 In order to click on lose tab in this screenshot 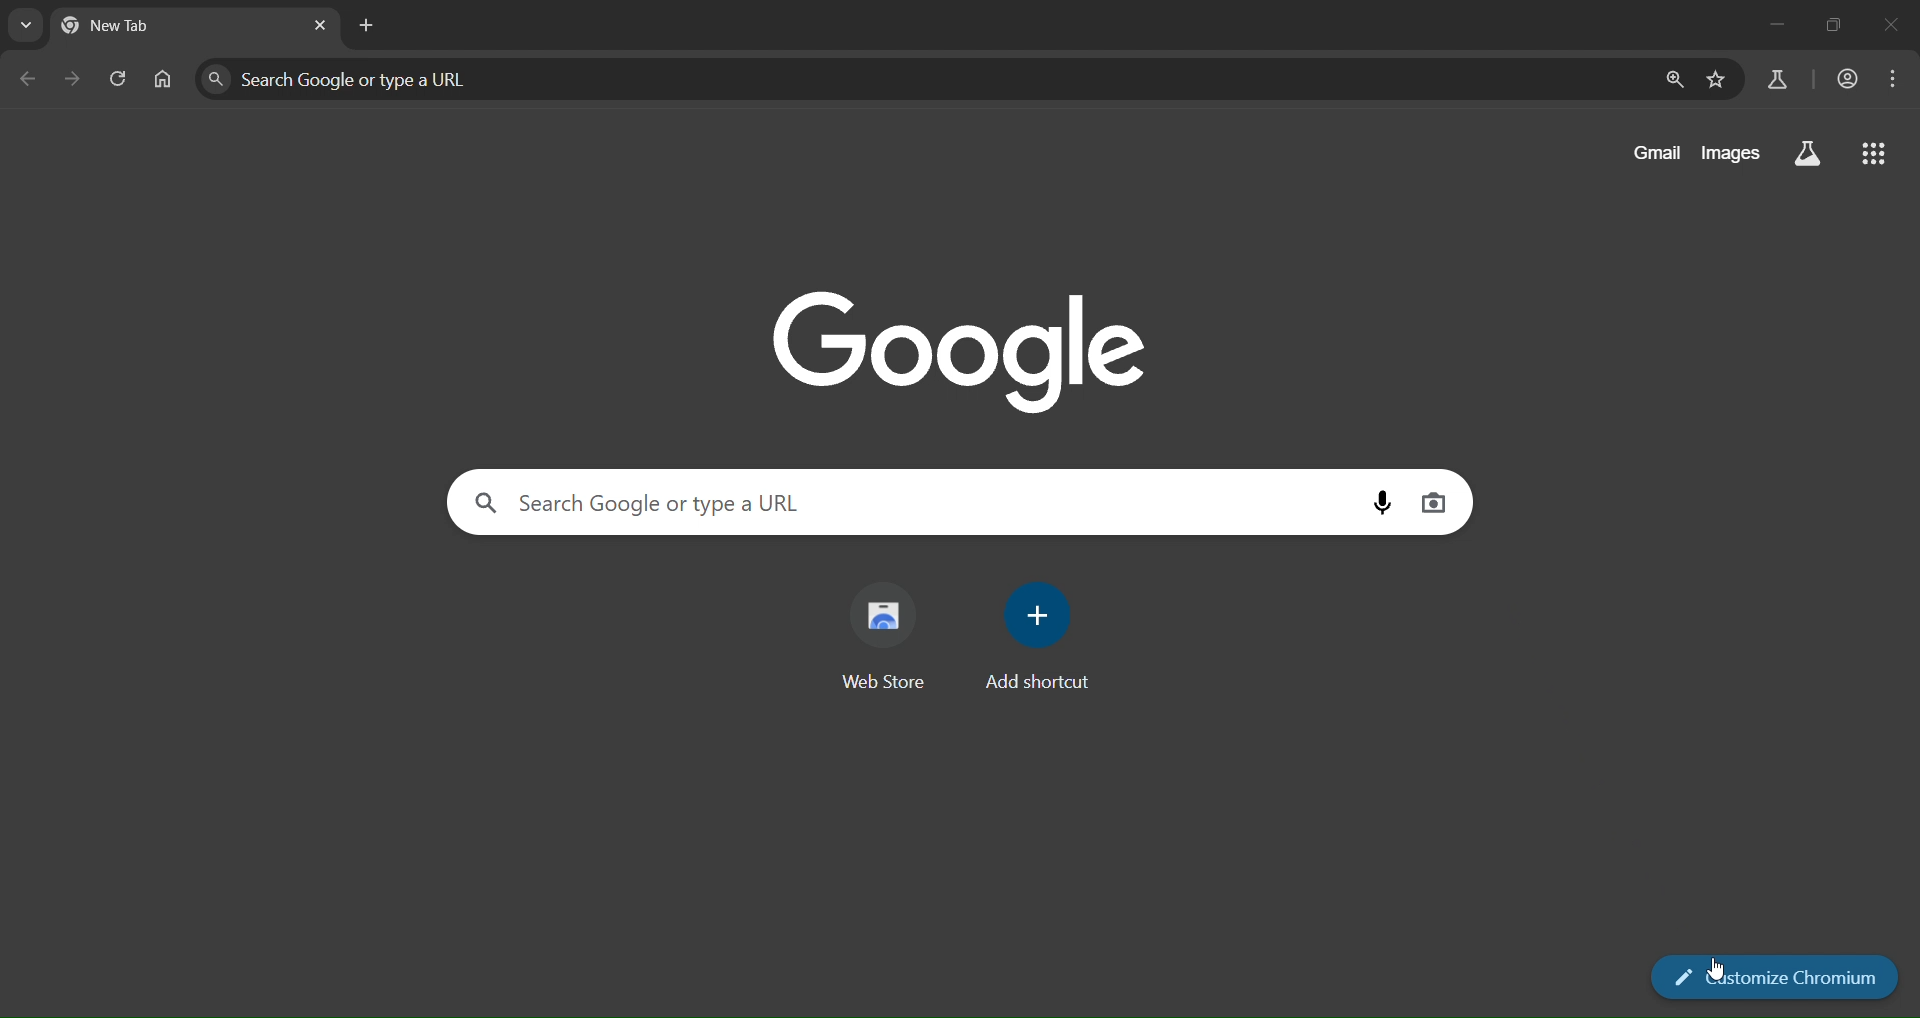, I will do `click(317, 26)`.